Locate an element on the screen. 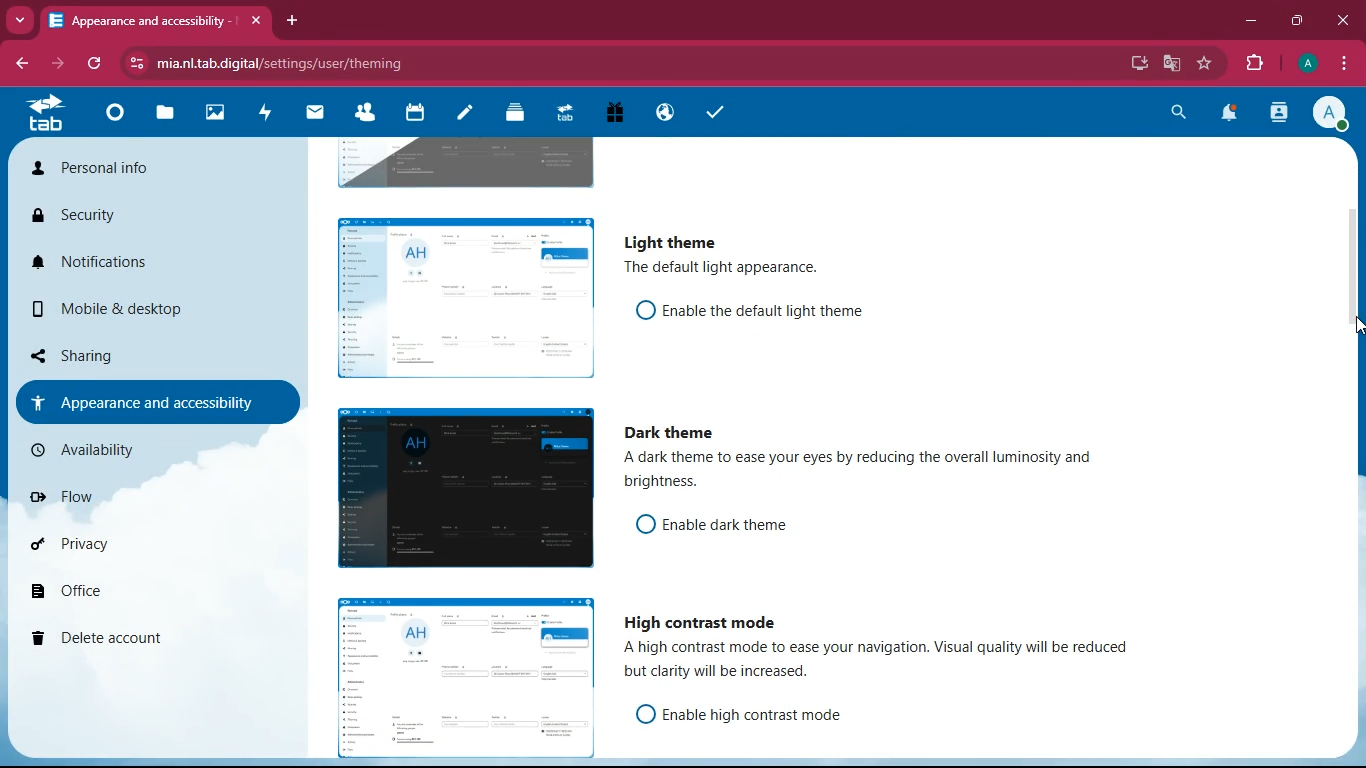 The image size is (1366, 768). mobile is located at coordinates (117, 309).